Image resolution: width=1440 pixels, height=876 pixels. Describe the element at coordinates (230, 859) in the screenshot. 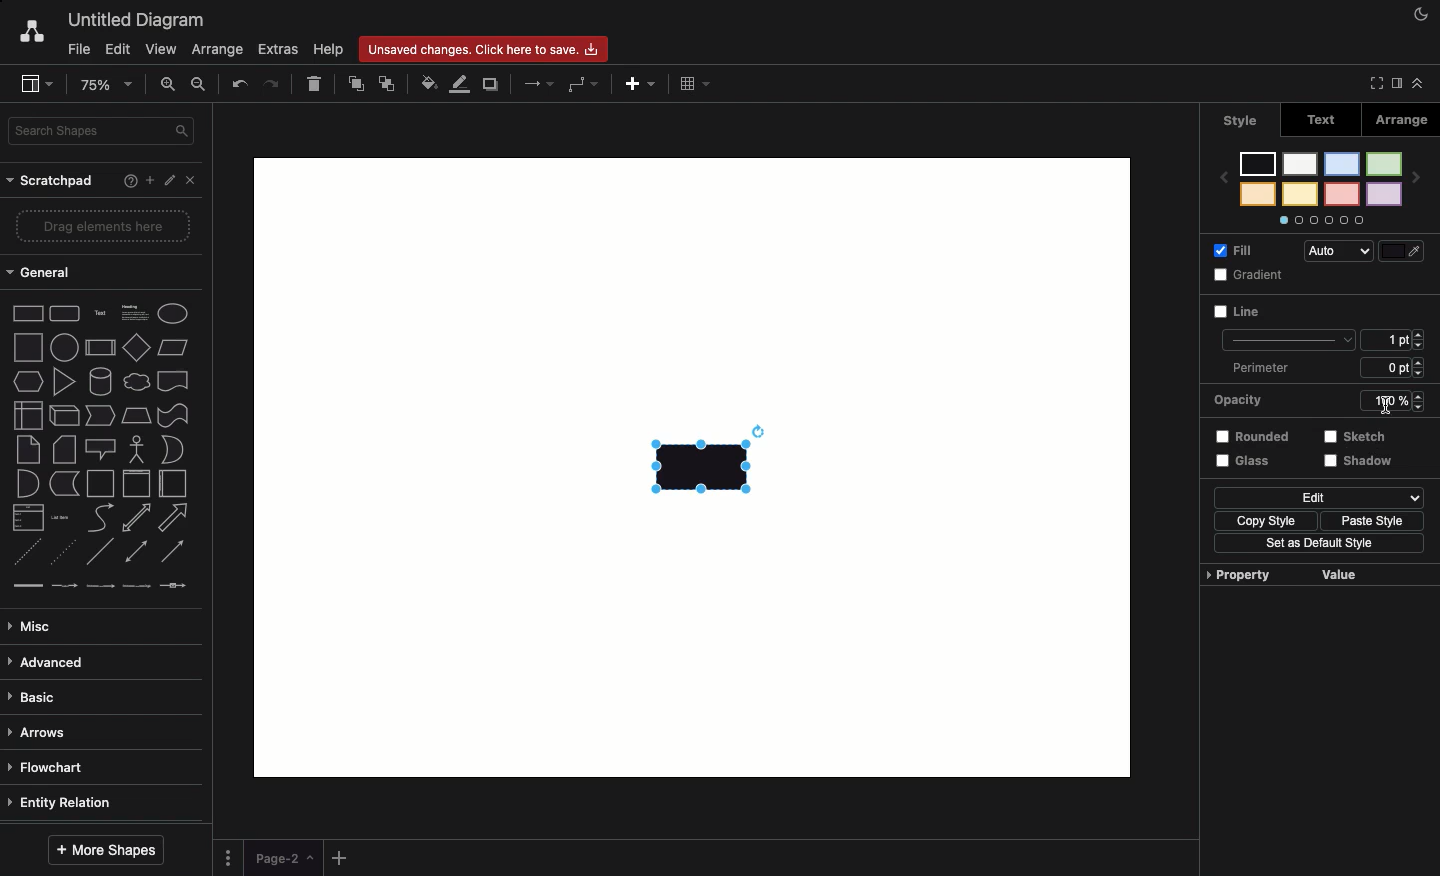

I see `Options` at that location.